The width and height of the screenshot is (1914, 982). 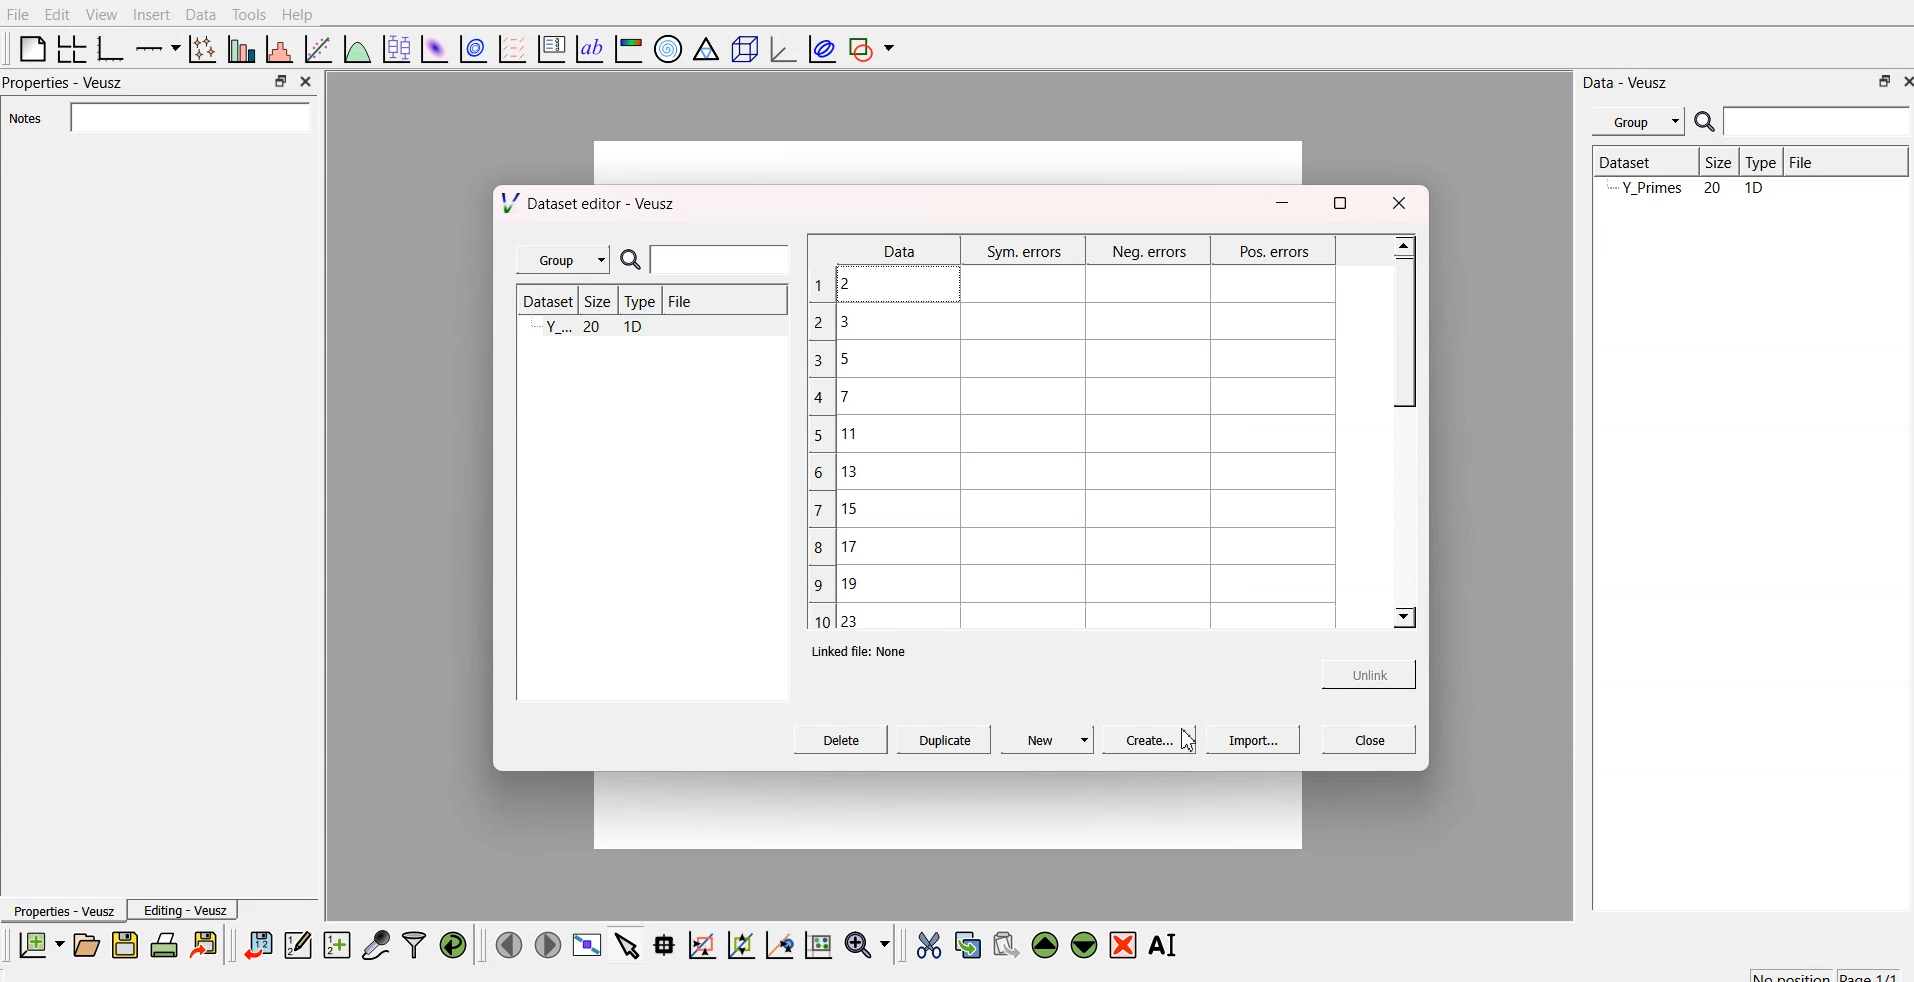 I want to click on N \/ Dataset editor - Veusz, so click(x=592, y=204).